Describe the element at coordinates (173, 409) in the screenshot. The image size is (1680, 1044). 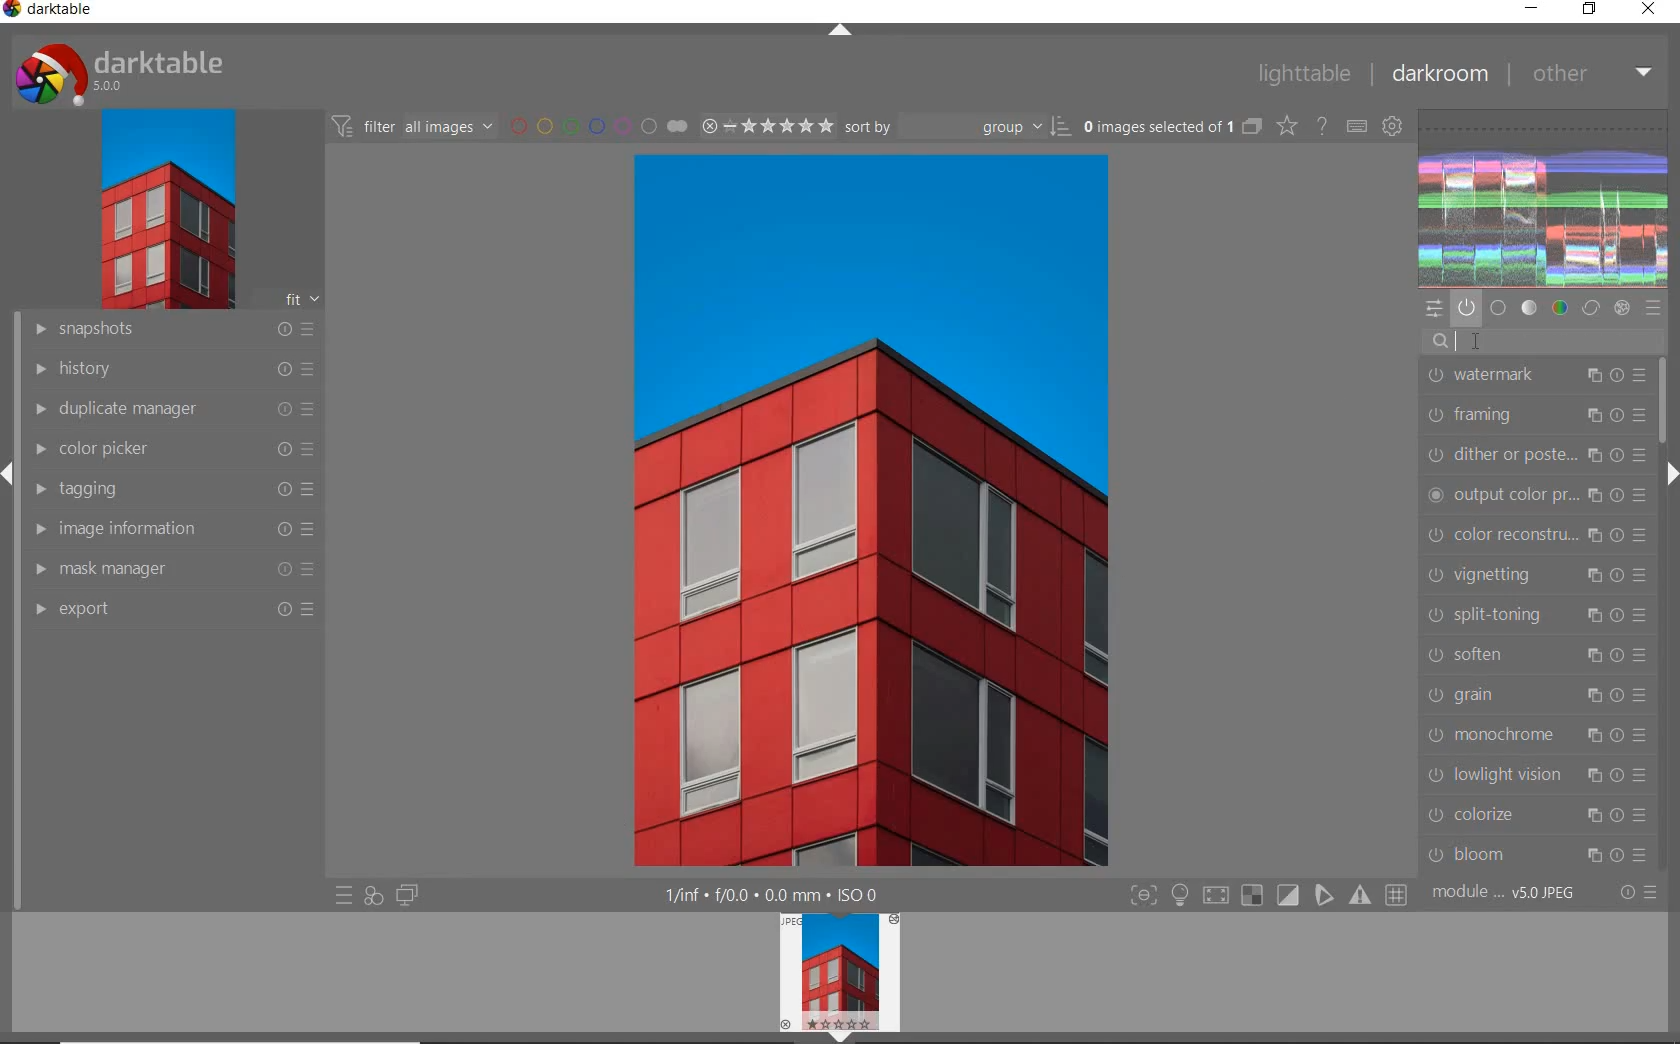
I see `duplicate manager` at that location.